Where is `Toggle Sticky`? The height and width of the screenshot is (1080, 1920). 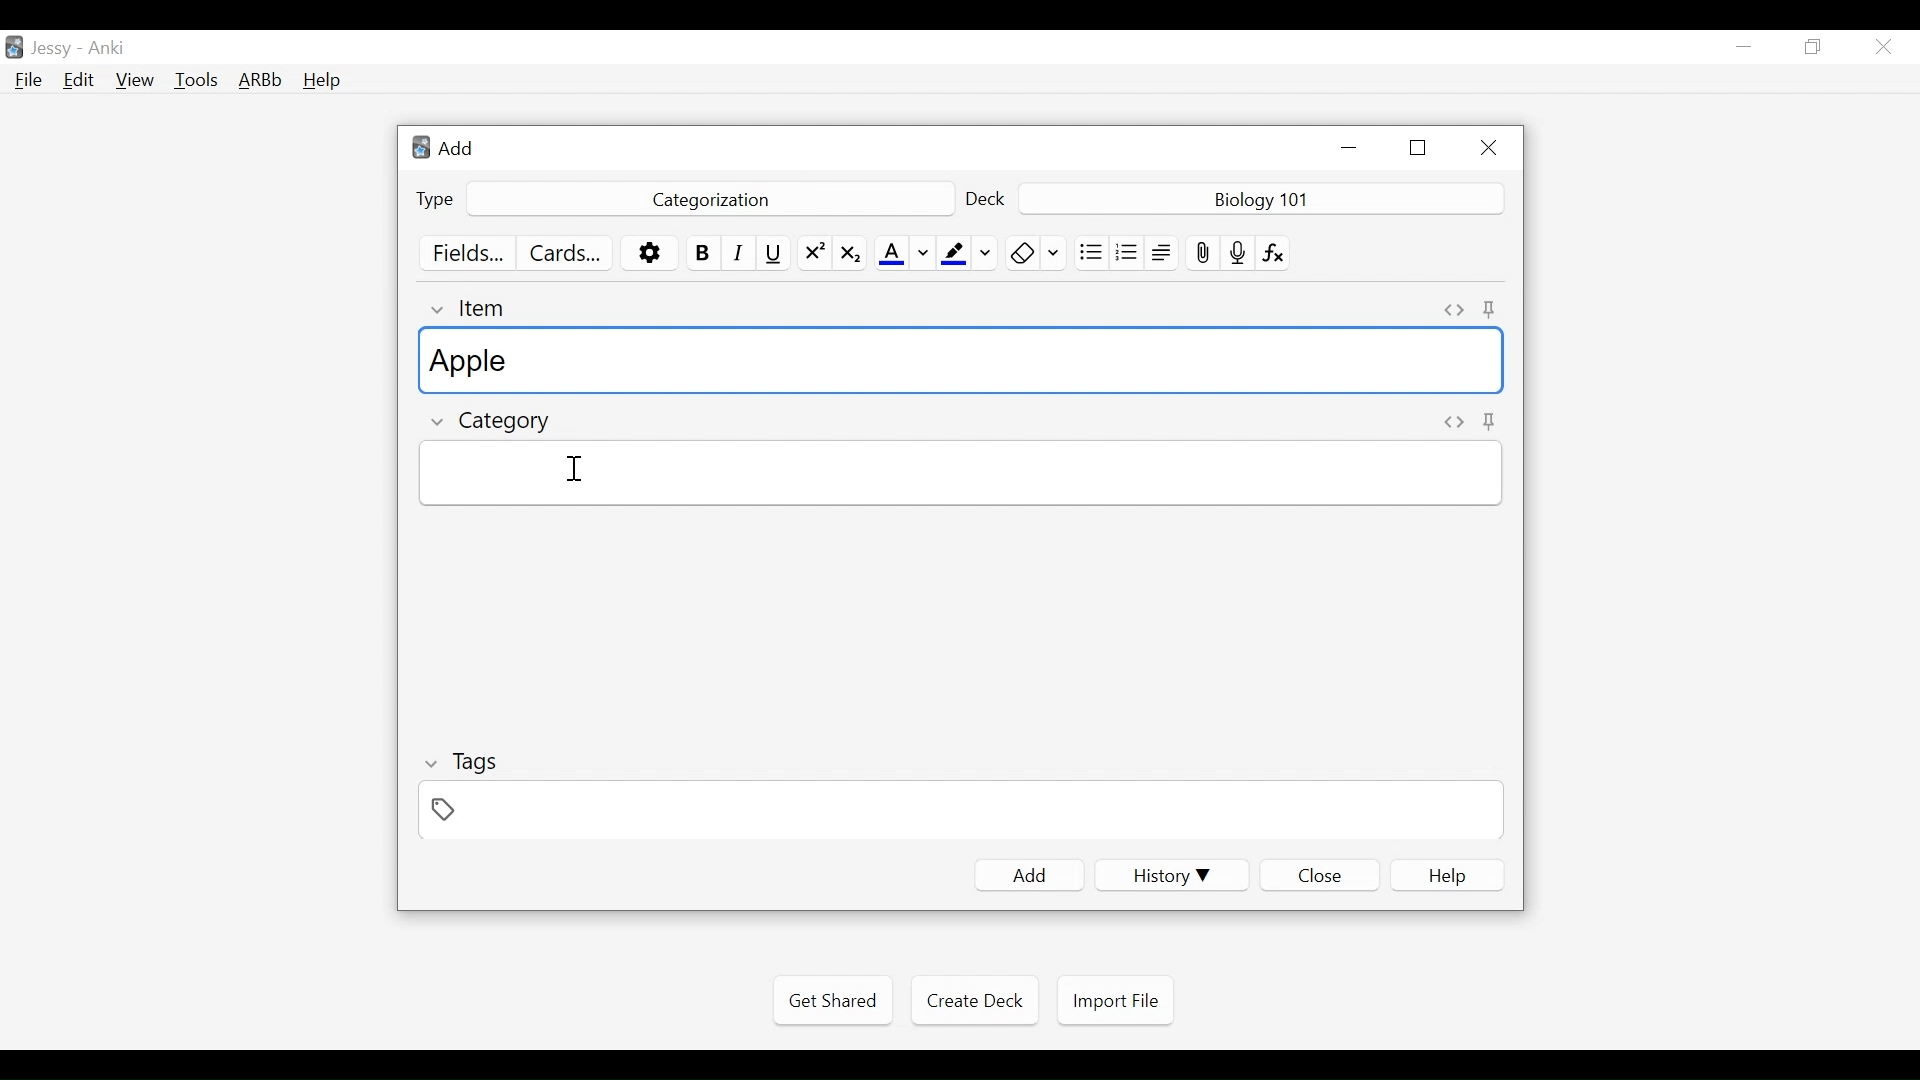
Toggle Sticky is located at coordinates (1492, 311).